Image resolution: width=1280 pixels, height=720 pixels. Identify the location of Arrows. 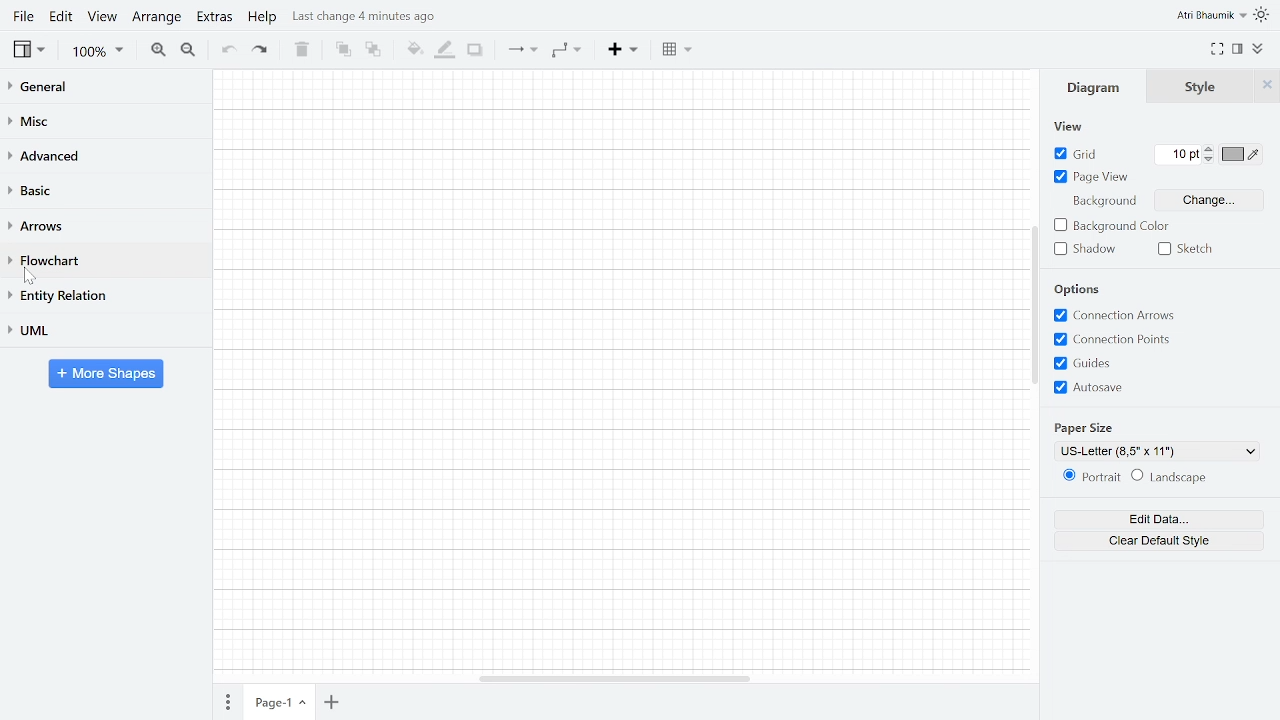
(102, 228).